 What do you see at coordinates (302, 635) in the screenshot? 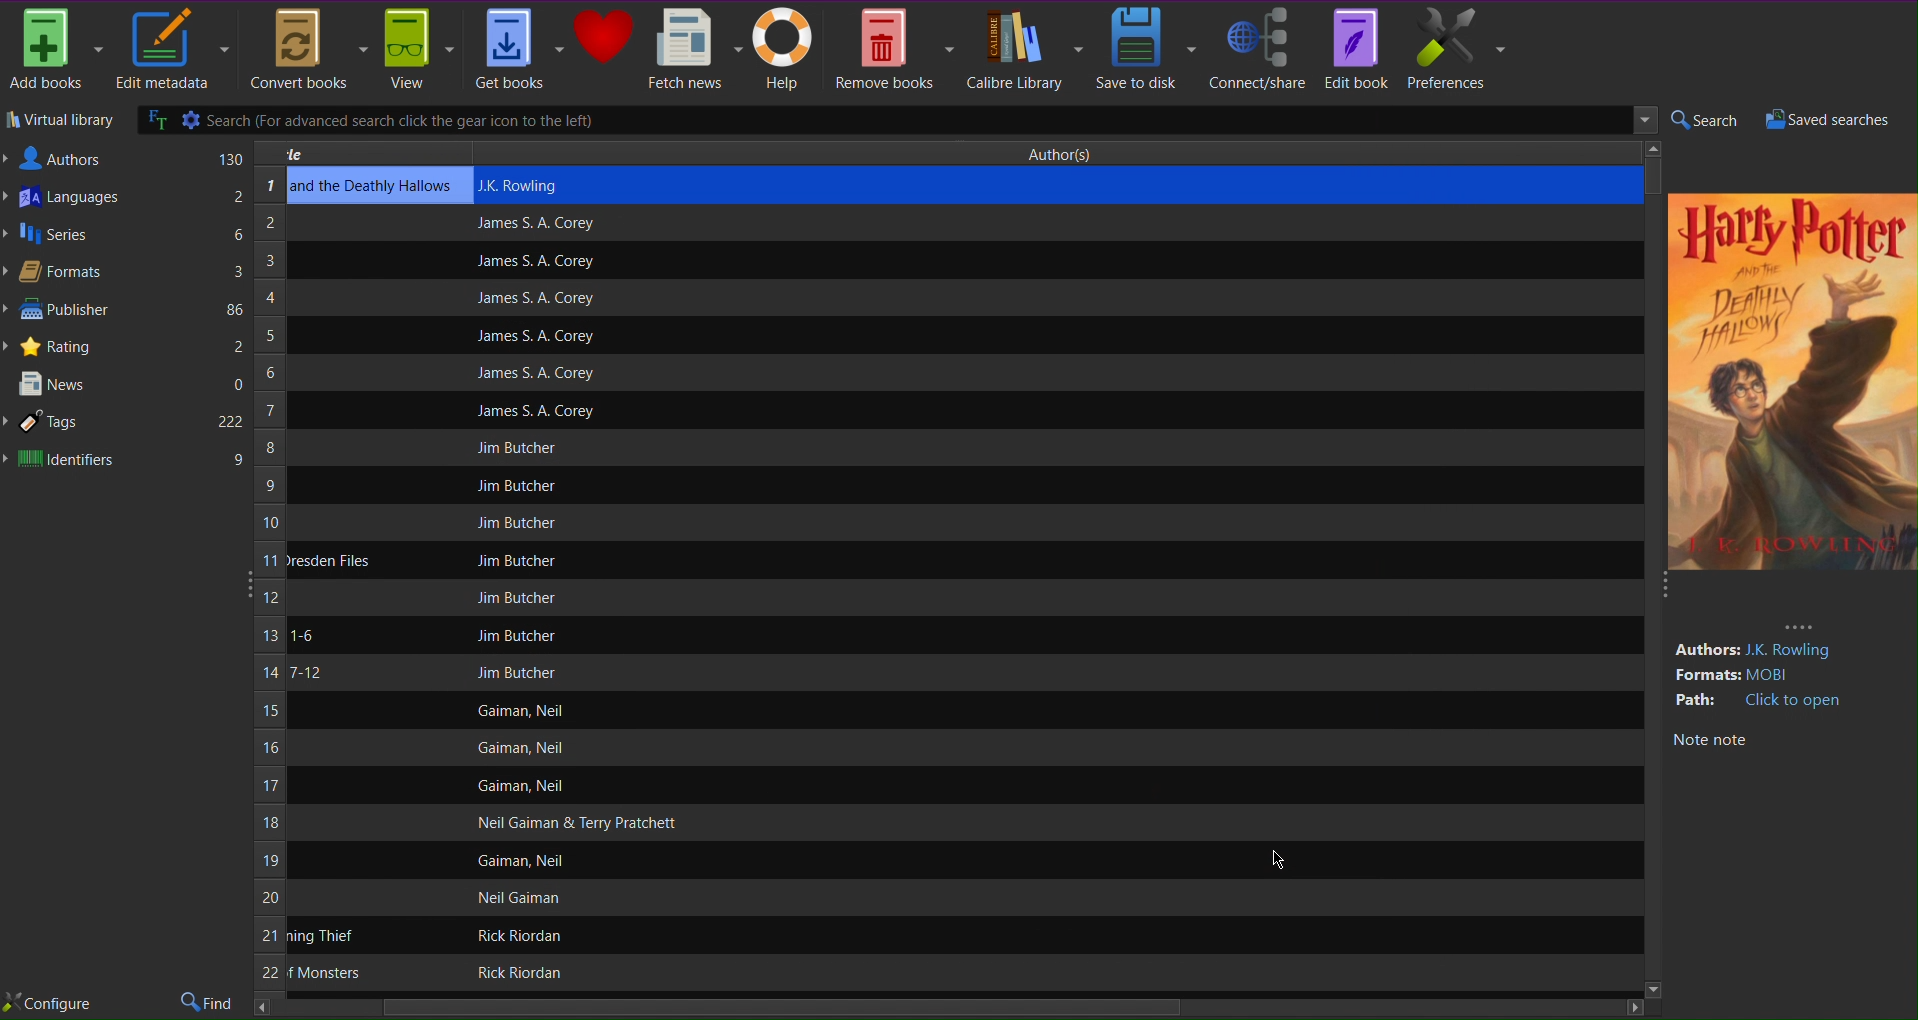
I see `1-6` at bounding box center [302, 635].